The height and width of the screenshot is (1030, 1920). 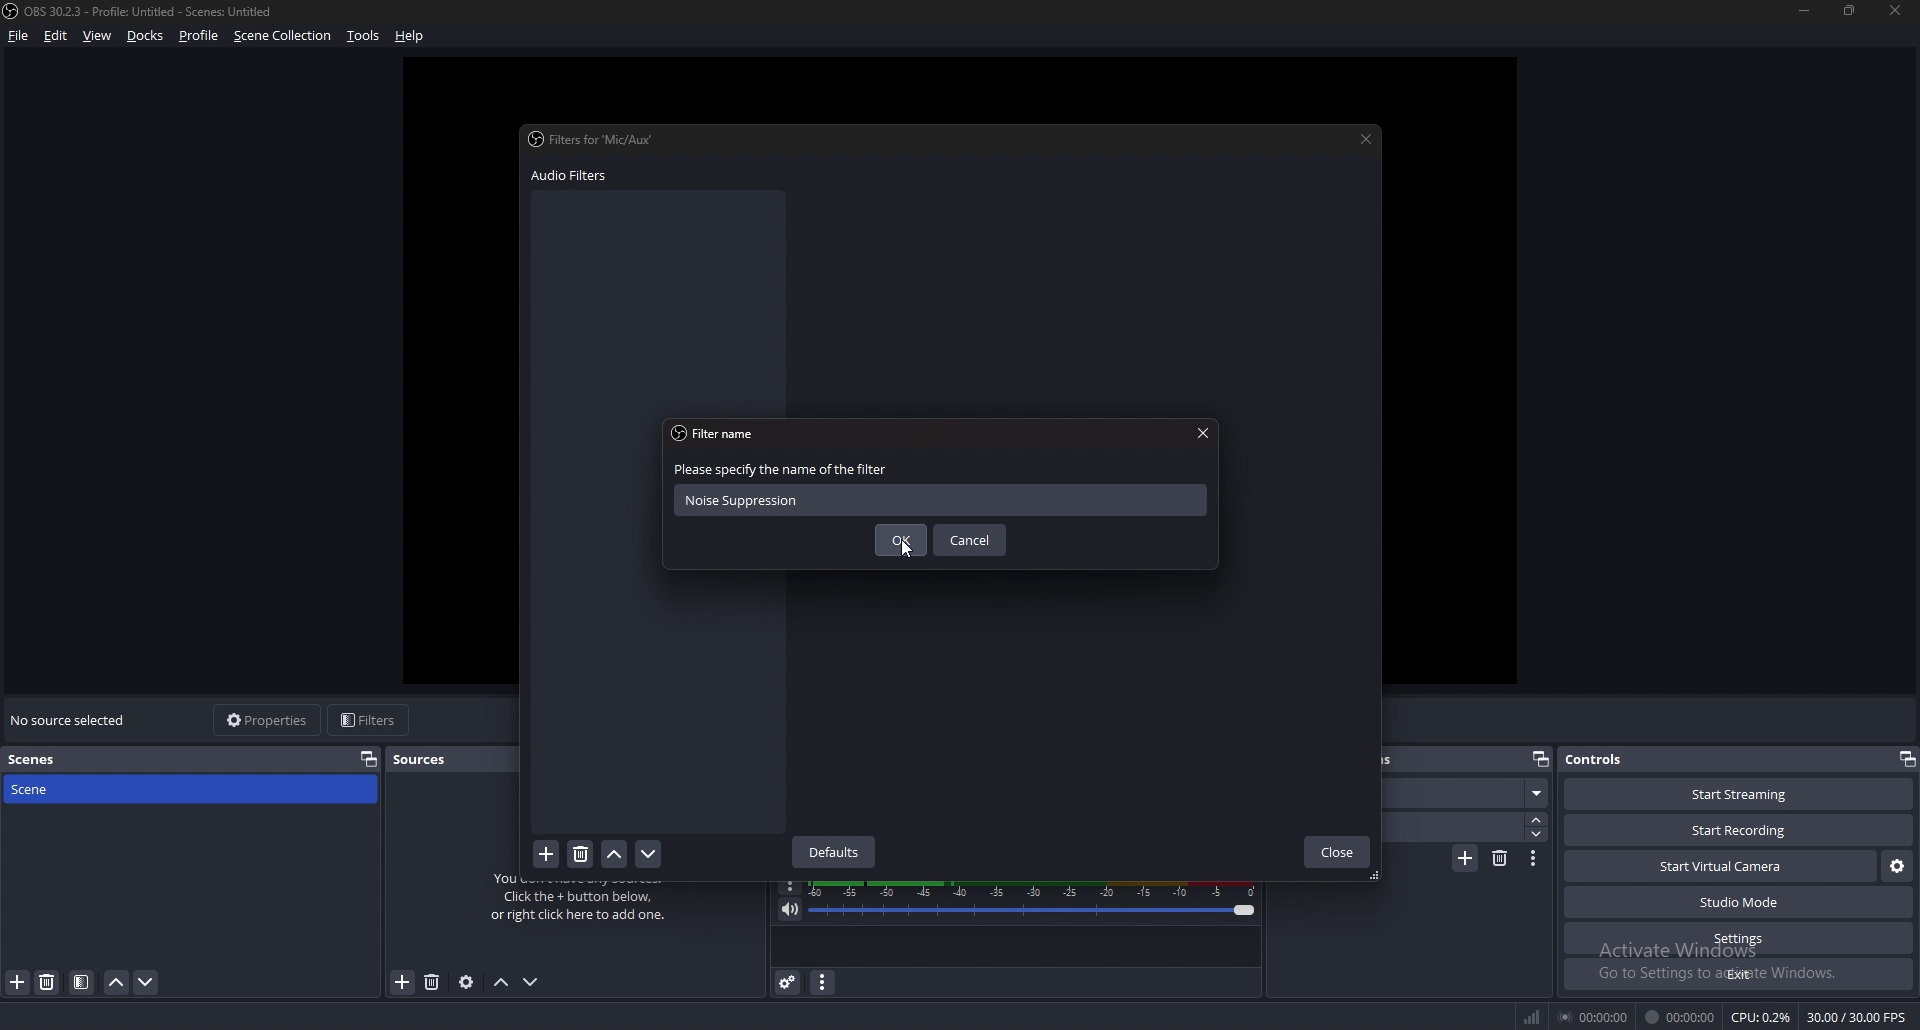 I want to click on settings, so click(x=1739, y=939).